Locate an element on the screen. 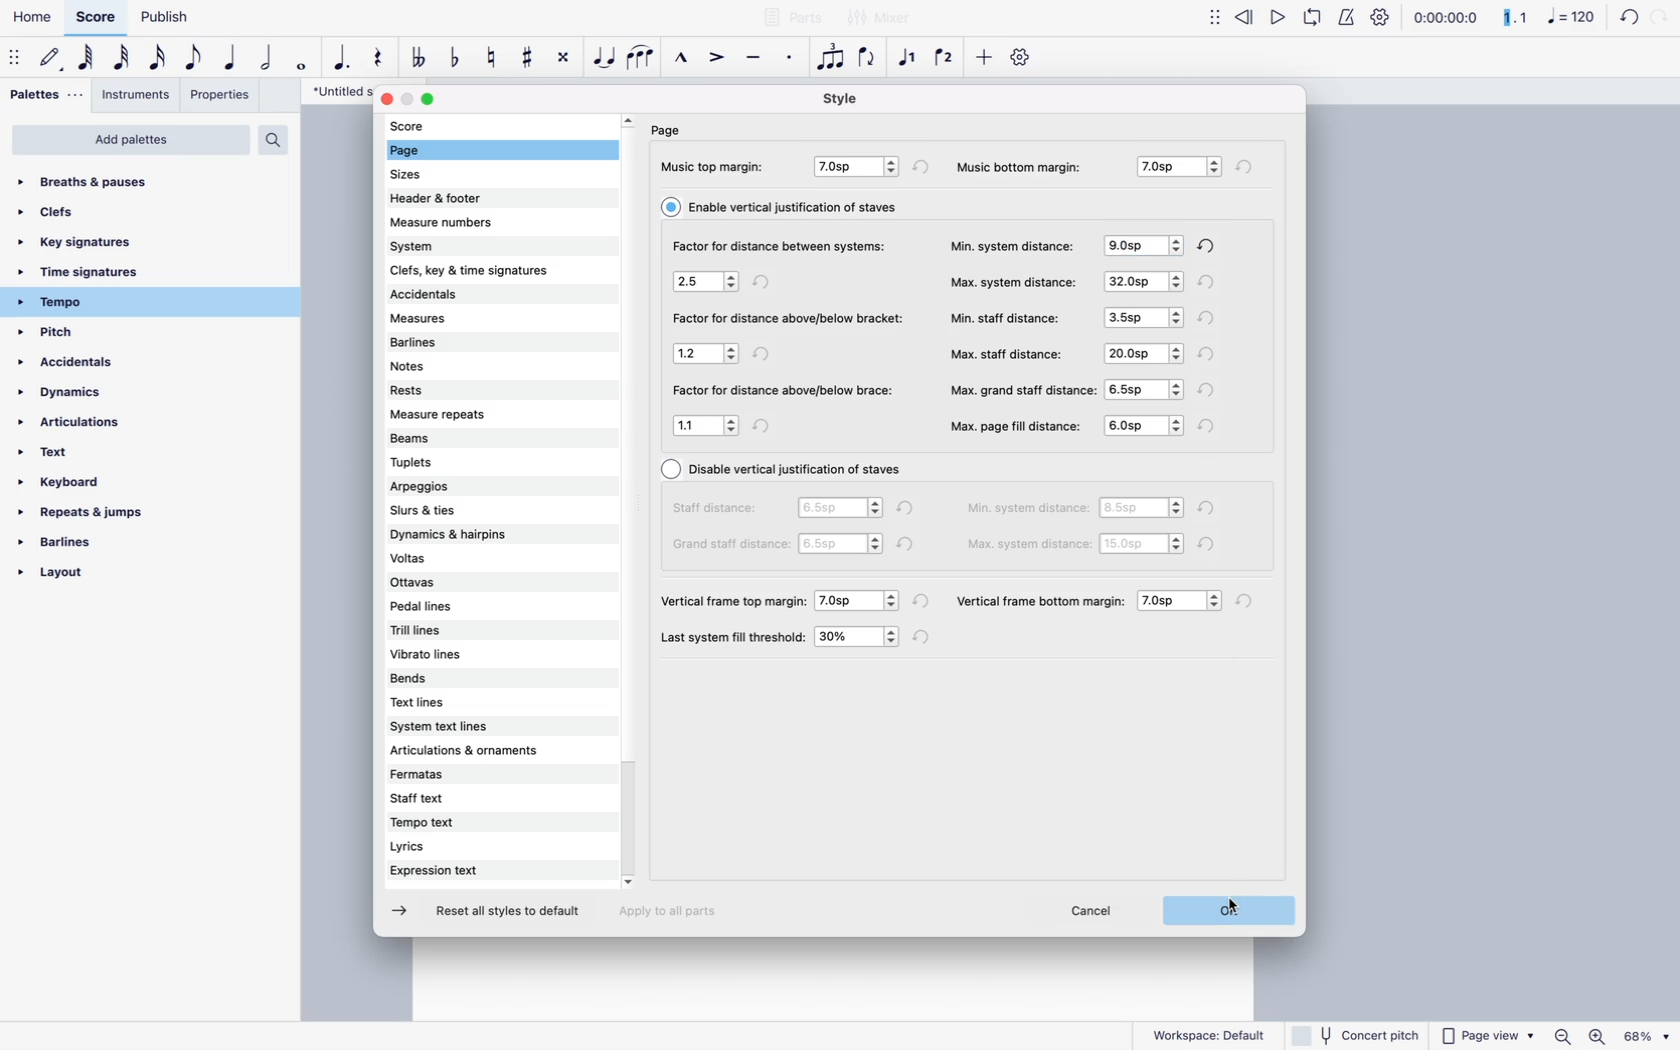 This screenshot has width=1680, height=1050. add palettes is located at coordinates (131, 140).